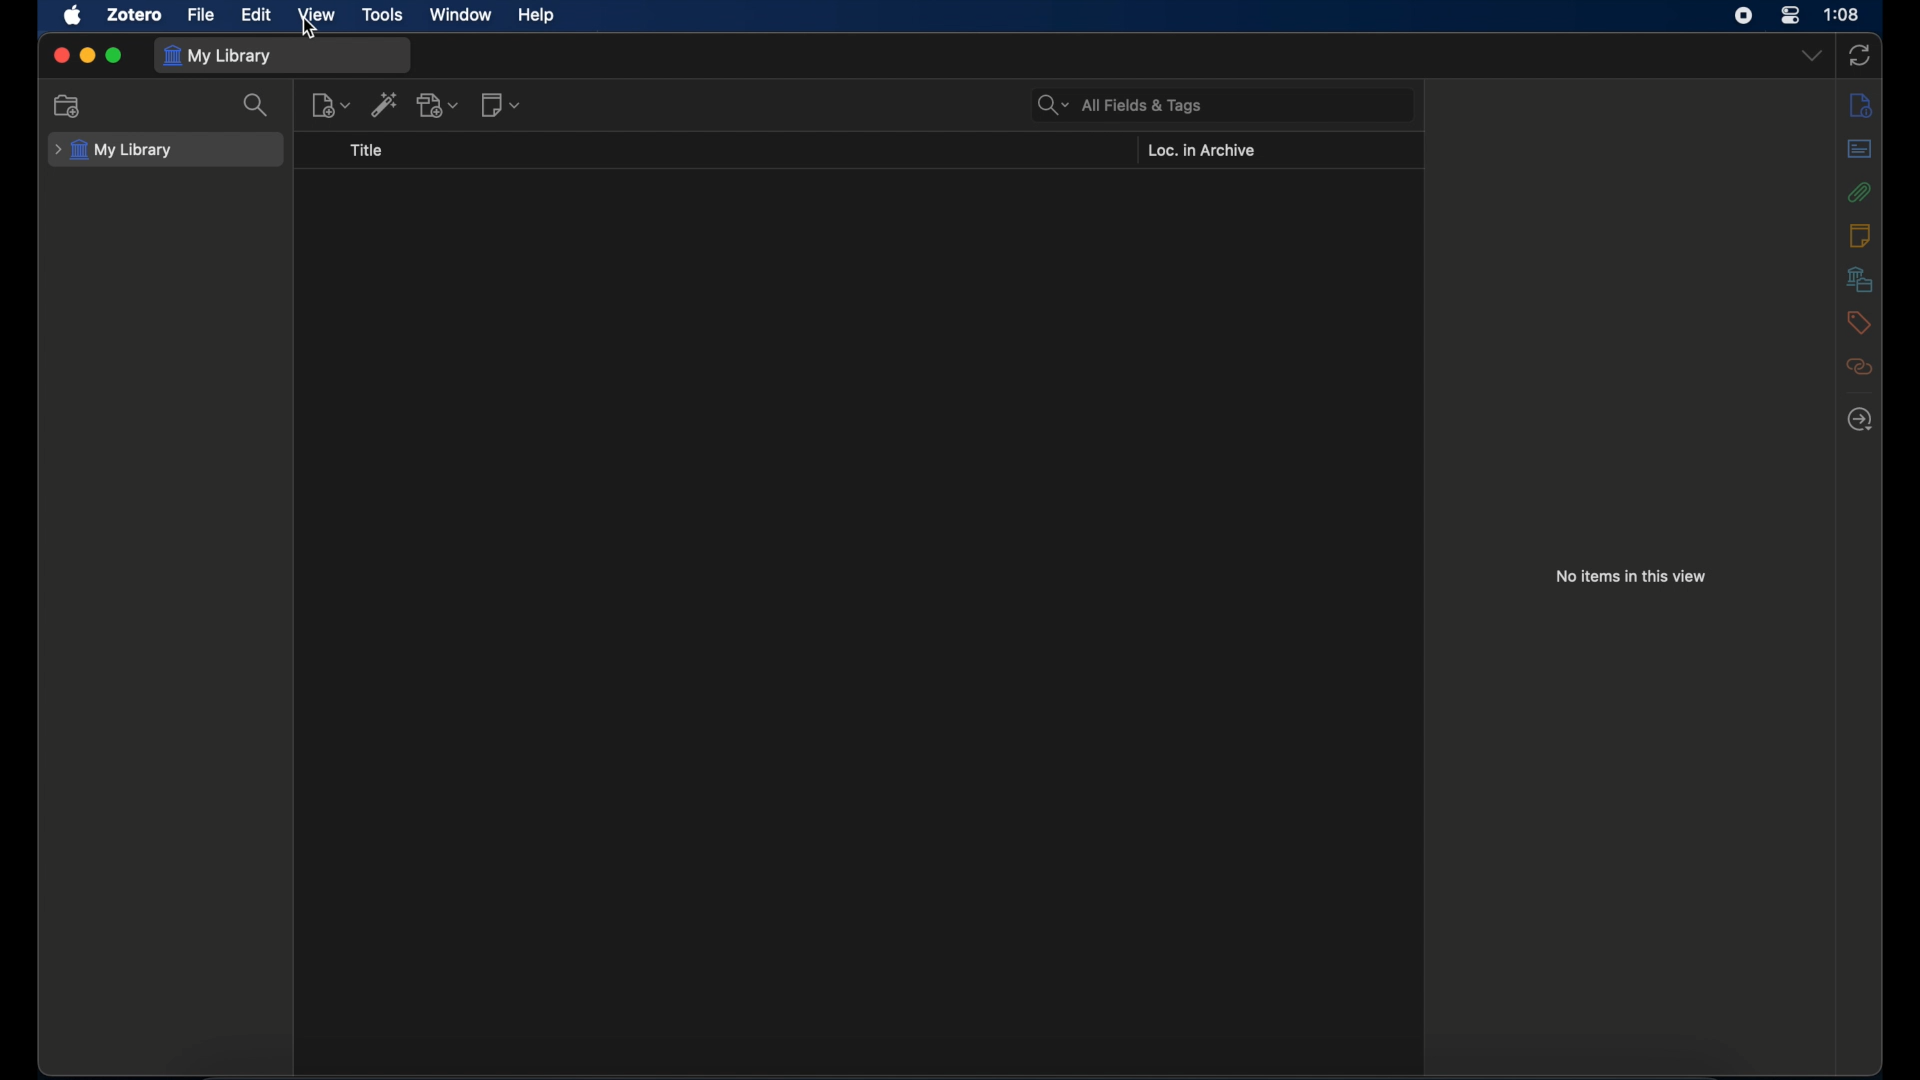  I want to click on new collection, so click(67, 106).